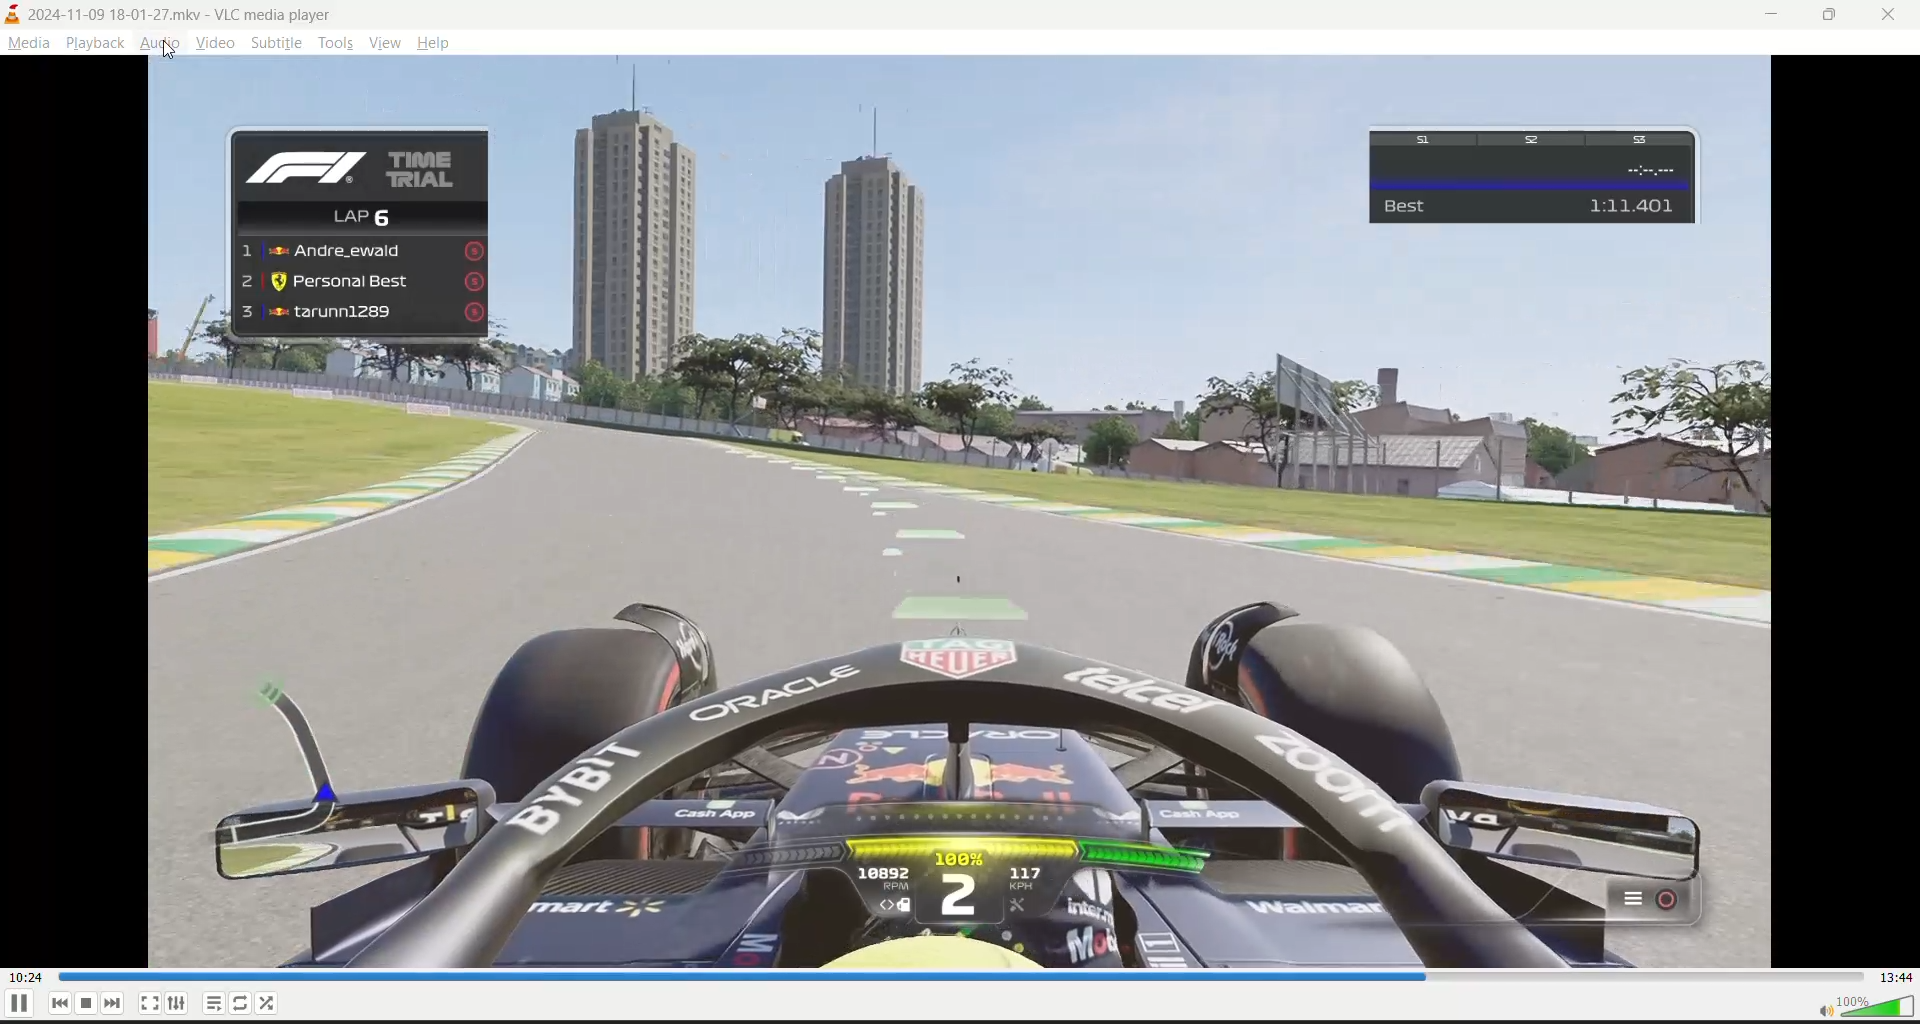 The width and height of the screenshot is (1920, 1024). Describe the element at coordinates (1532, 177) in the screenshot. I see `Best 1:11.401` at that location.